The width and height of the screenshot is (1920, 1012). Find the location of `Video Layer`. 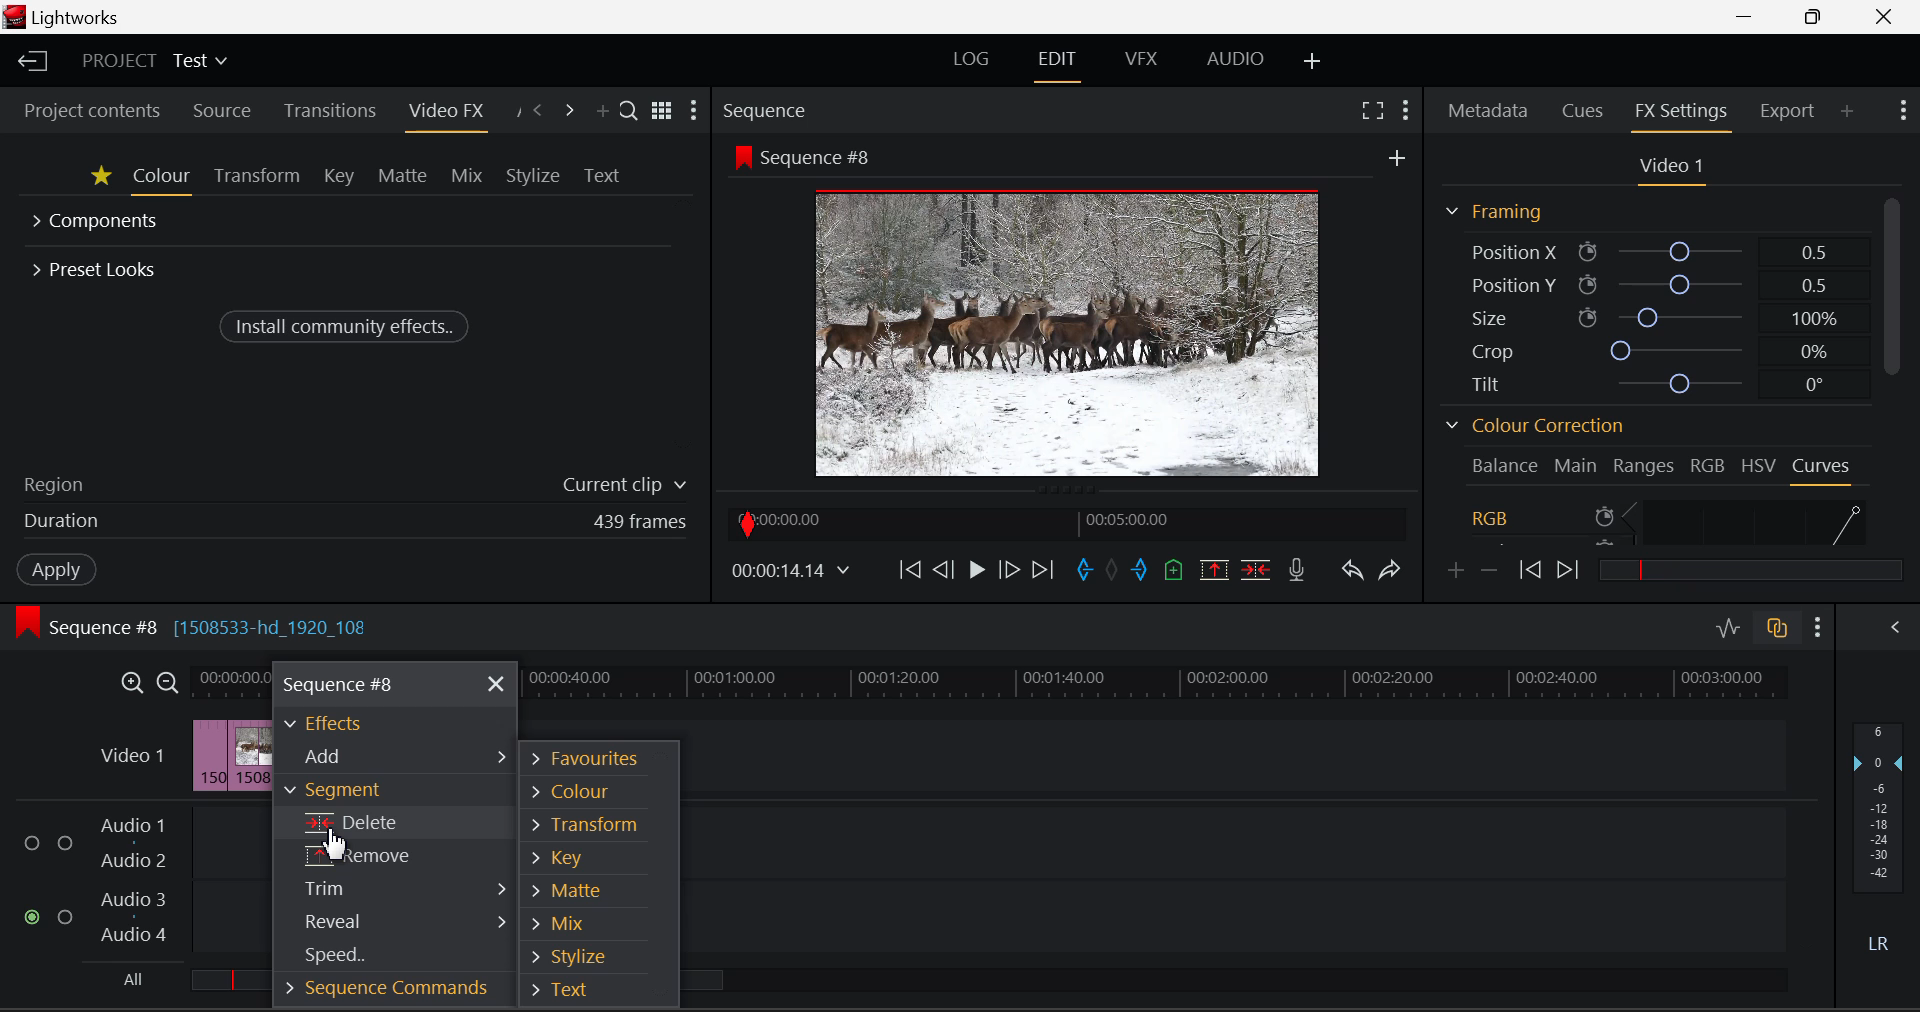

Video Layer is located at coordinates (132, 761).